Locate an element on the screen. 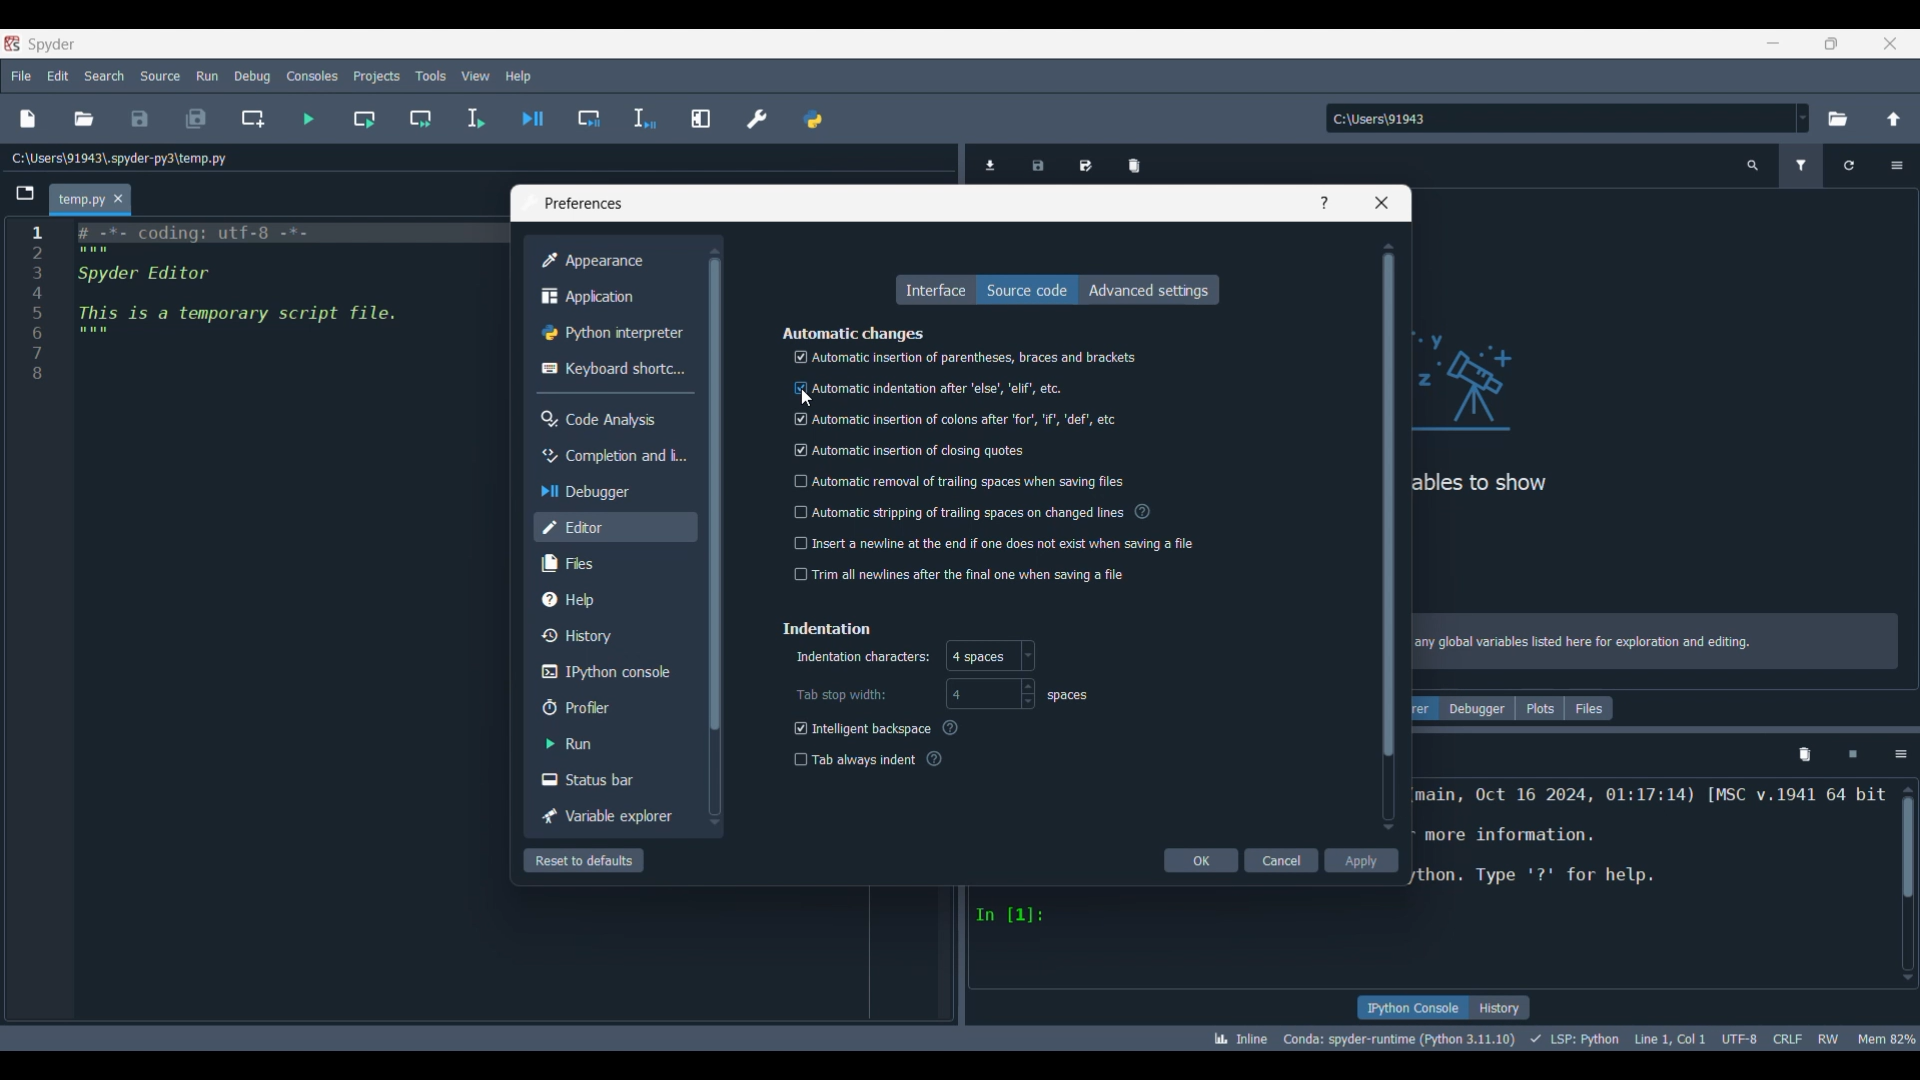 The height and width of the screenshot is (1080, 1920). Section title is located at coordinates (856, 331).